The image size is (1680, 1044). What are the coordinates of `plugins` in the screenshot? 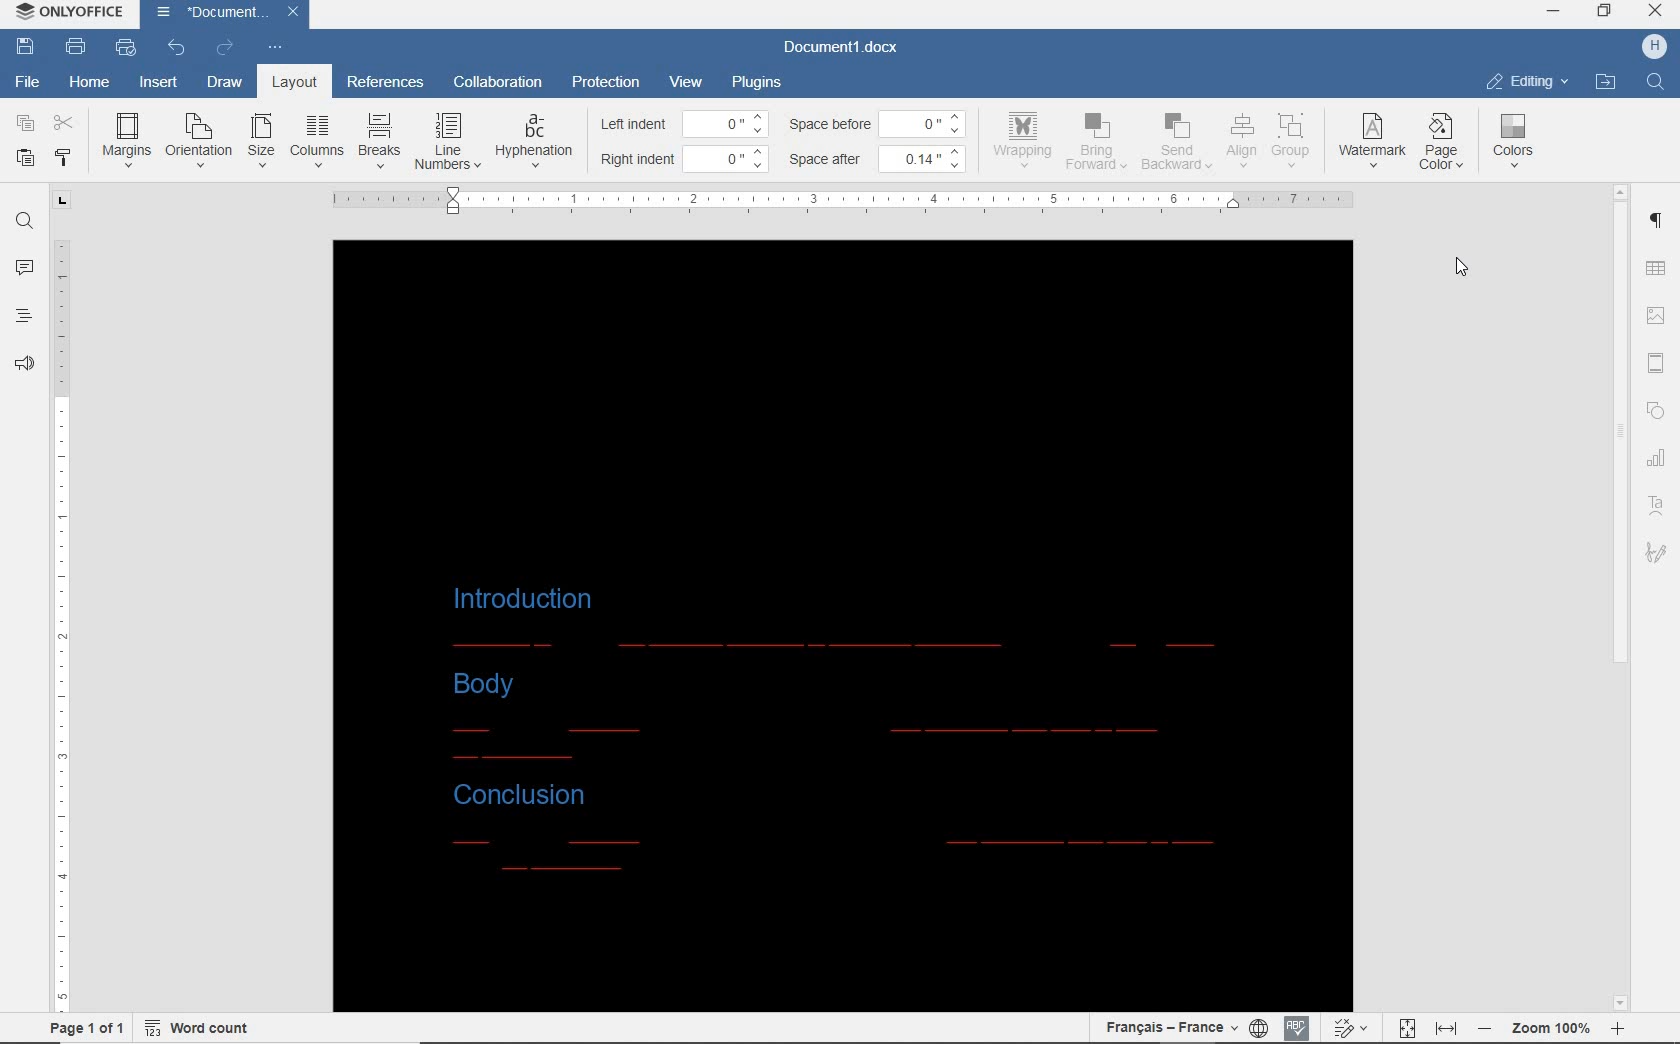 It's located at (758, 84).